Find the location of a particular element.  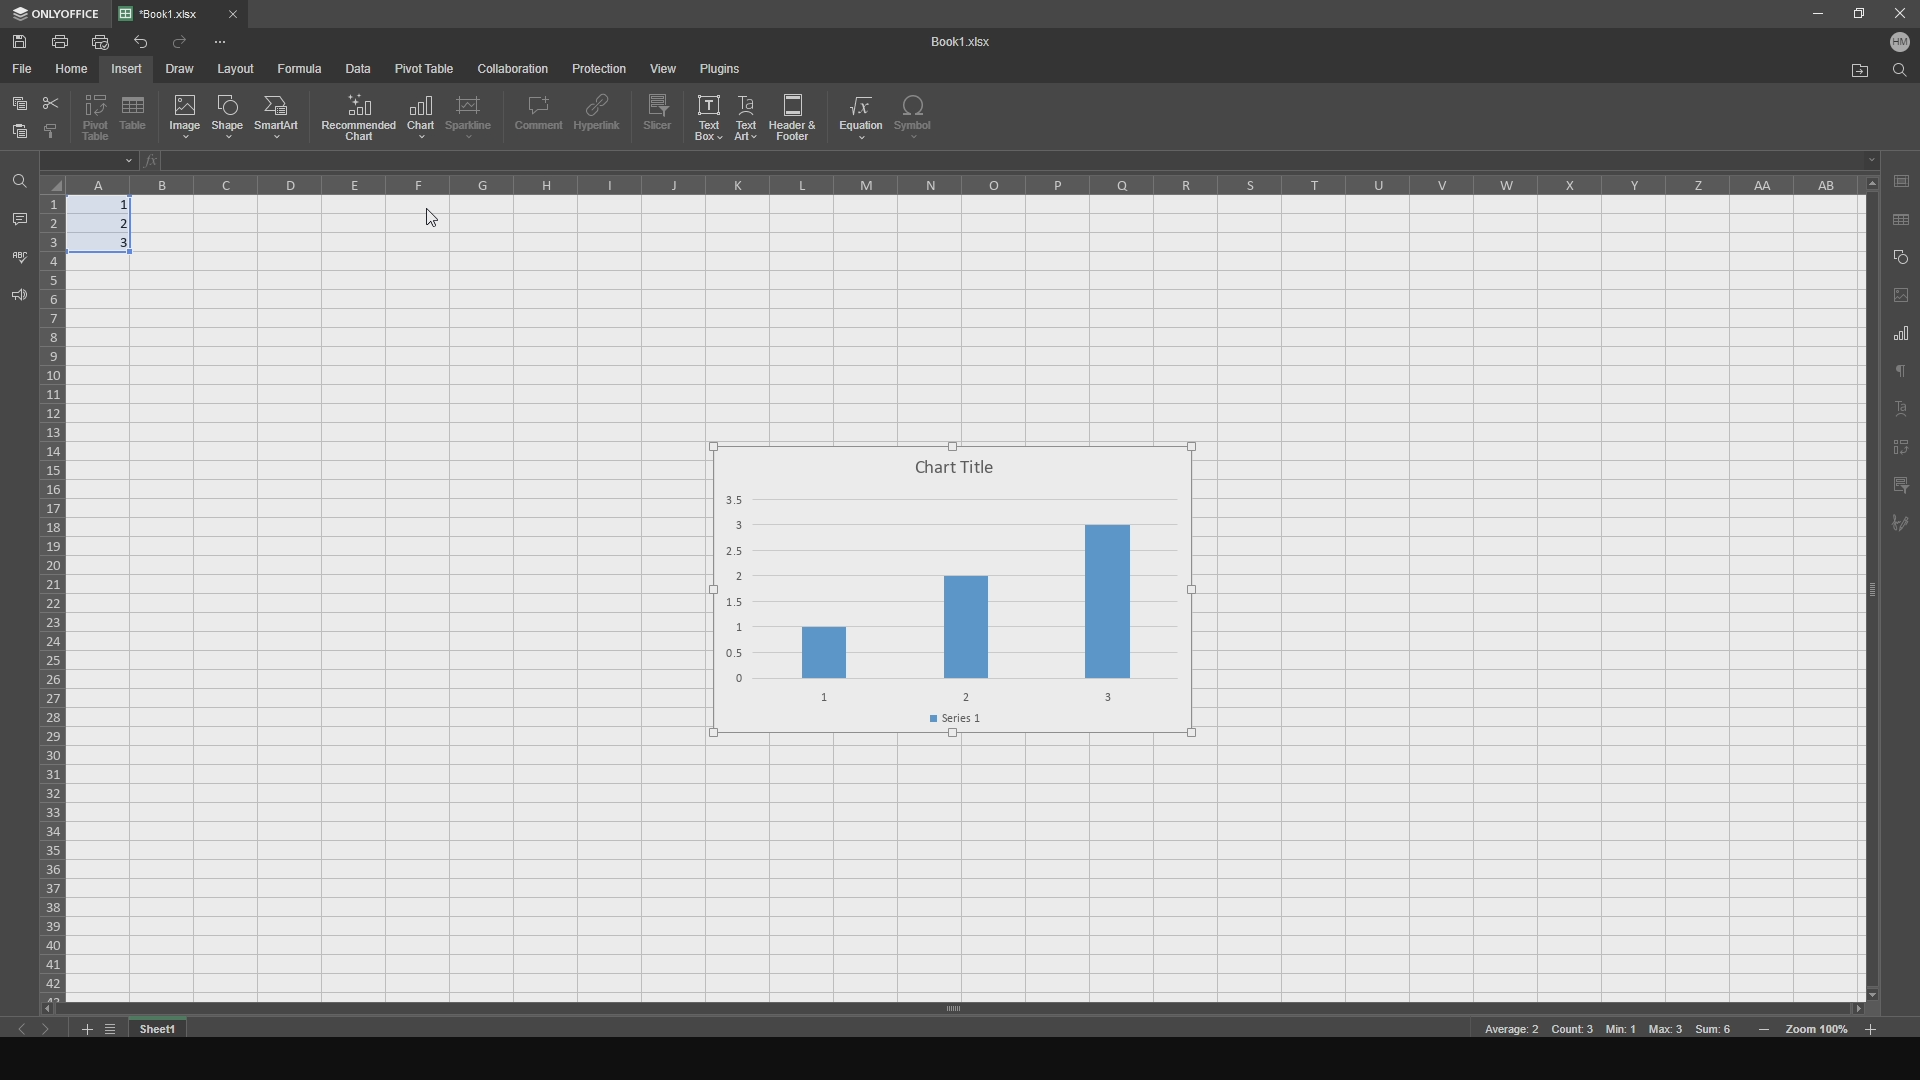

chart is located at coordinates (1902, 336).